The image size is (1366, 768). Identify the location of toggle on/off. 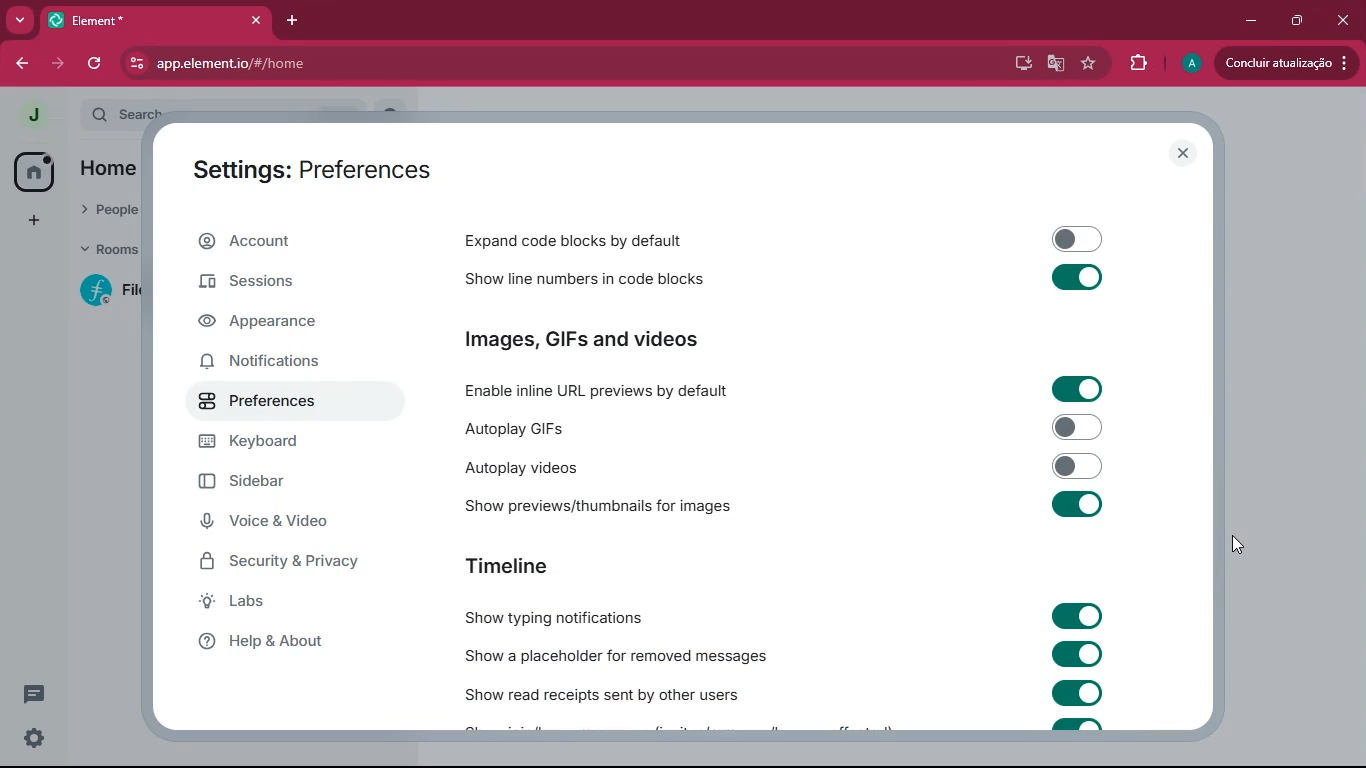
(1079, 239).